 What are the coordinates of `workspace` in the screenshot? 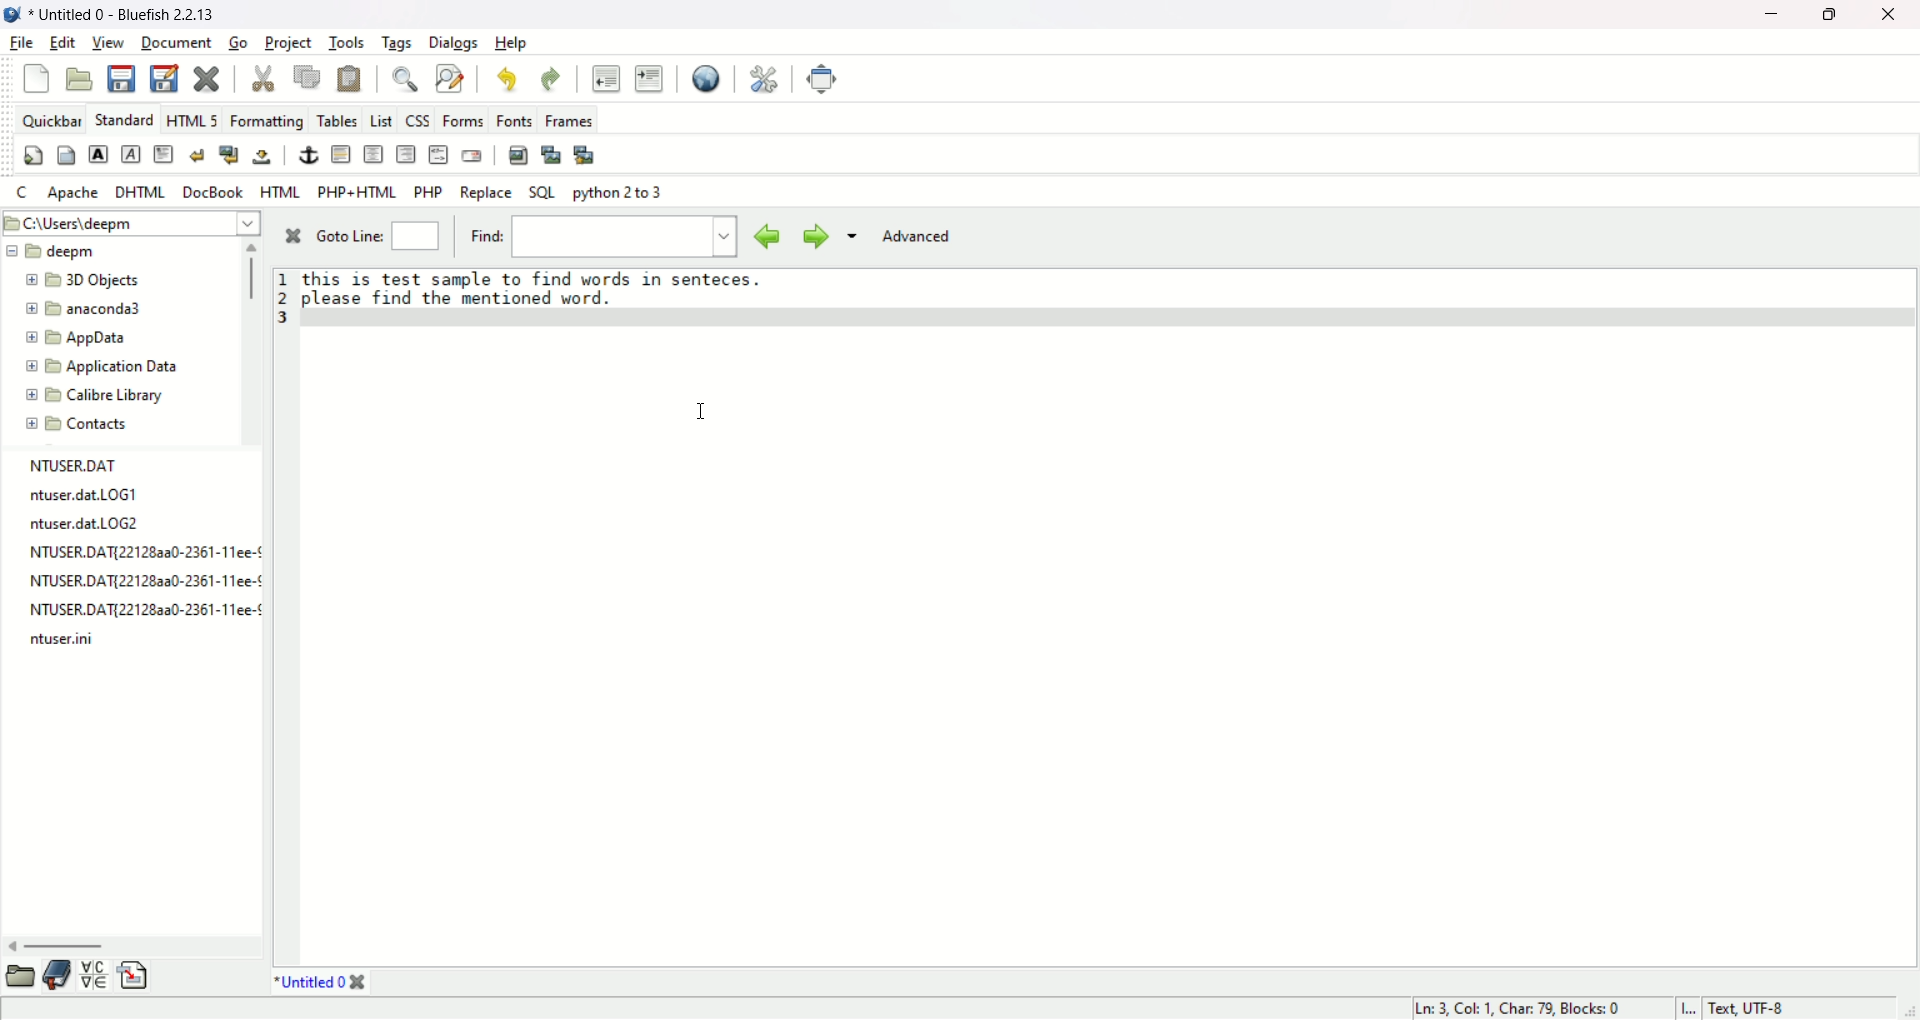 It's located at (1111, 636).